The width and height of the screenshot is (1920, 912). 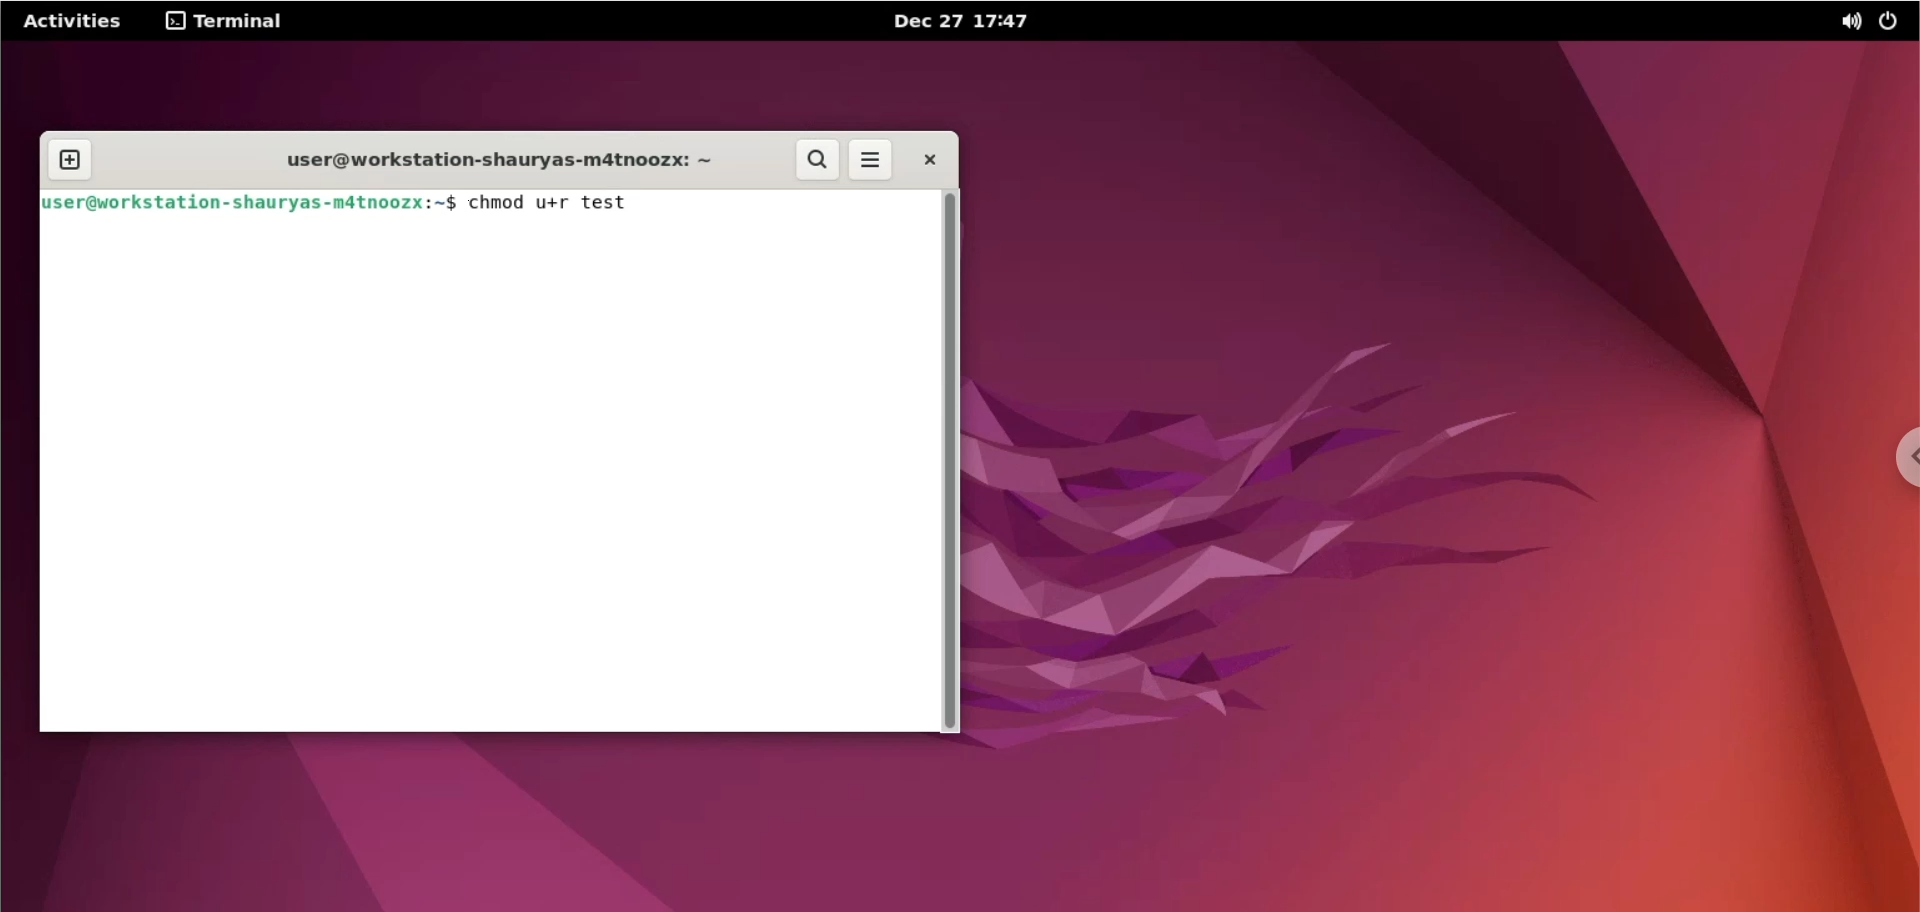 What do you see at coordinates (953, 462) in the screenshot?
I see `scrollbar` at bounding box center [953, 462].